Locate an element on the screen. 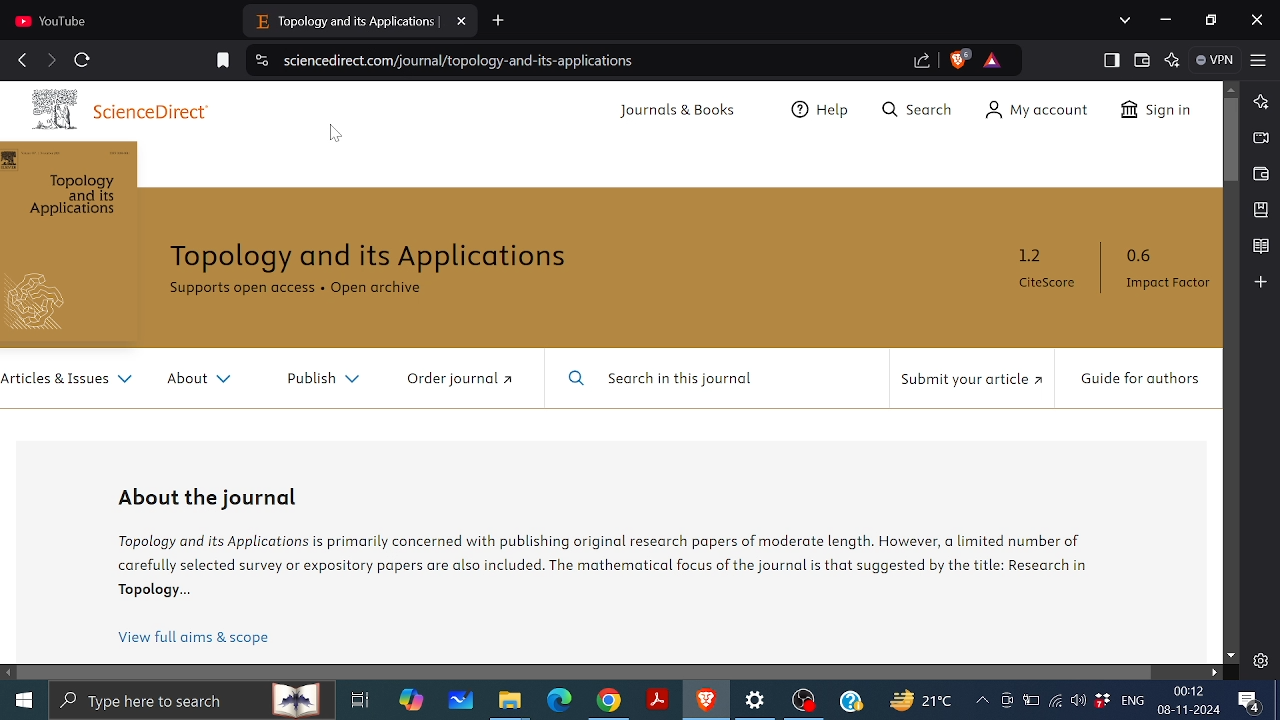 This screenshot has height=720, width=1280. Add new tab is located at coordinates (500, 21).